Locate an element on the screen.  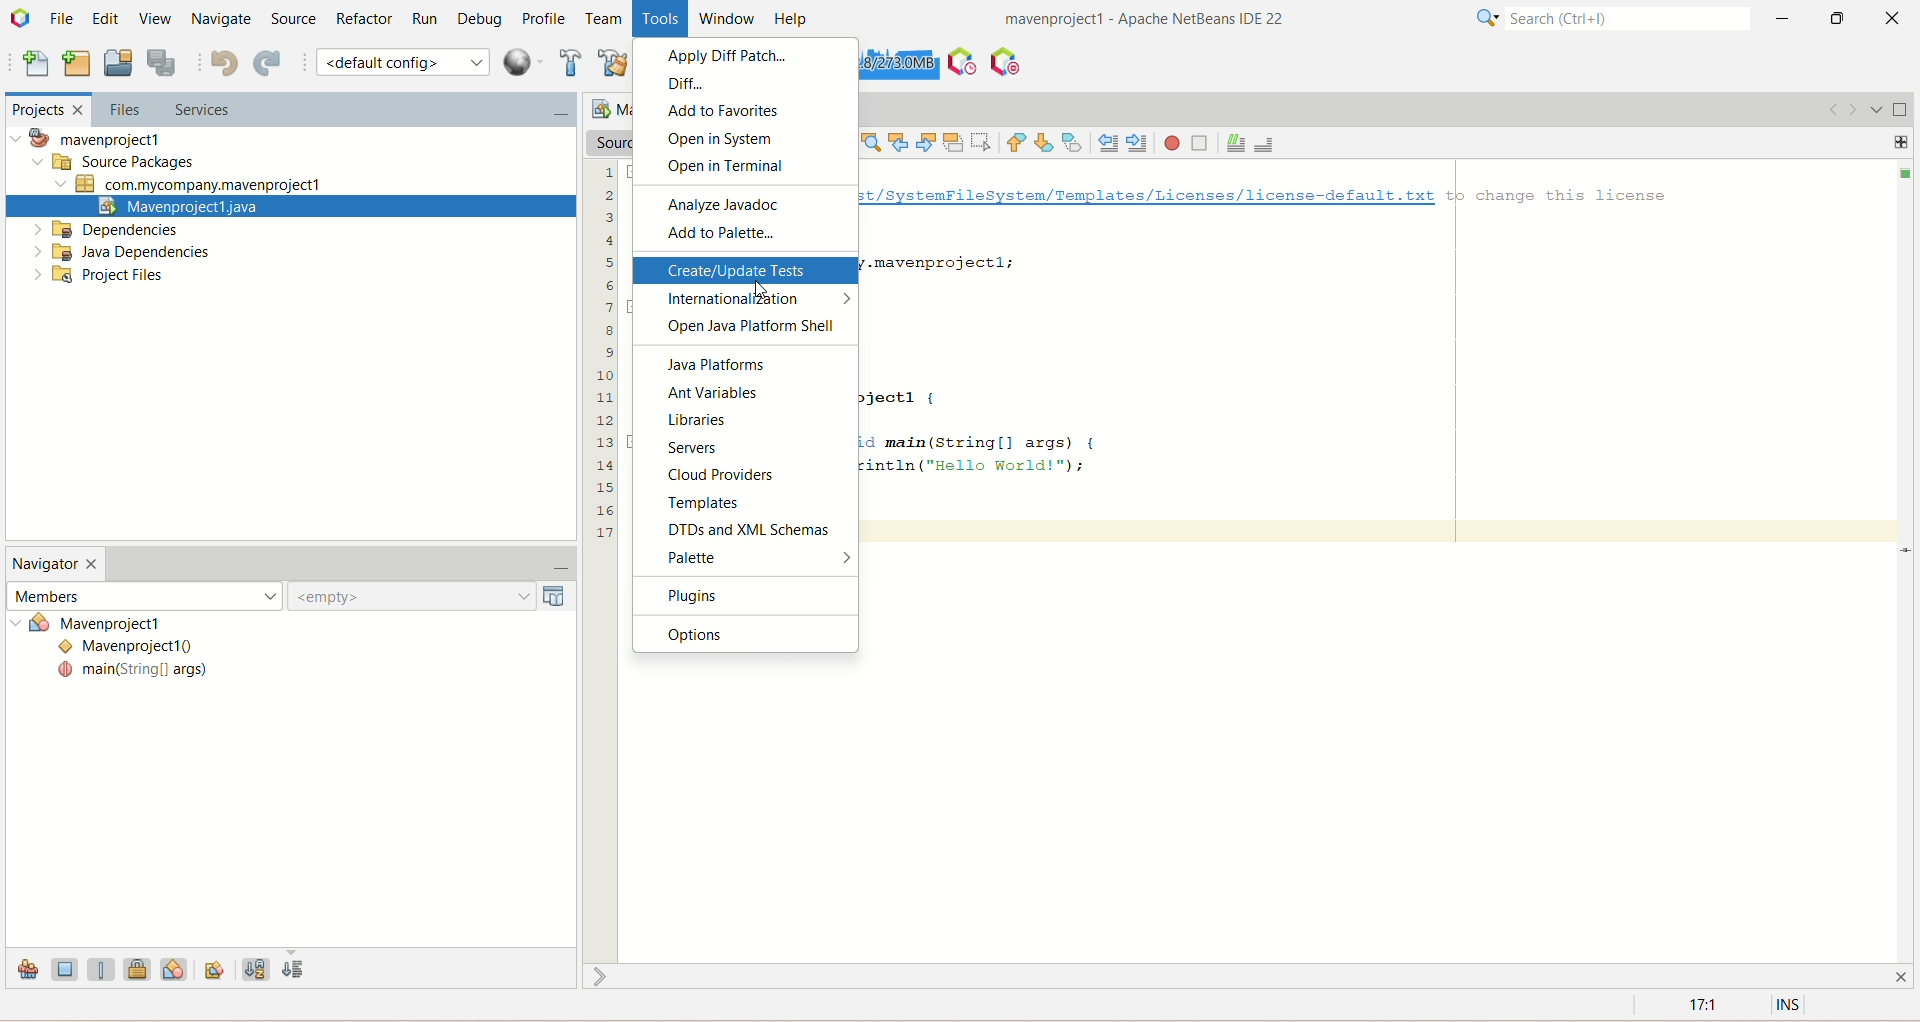
Mavenproject() is located at coordinates (134, 648).